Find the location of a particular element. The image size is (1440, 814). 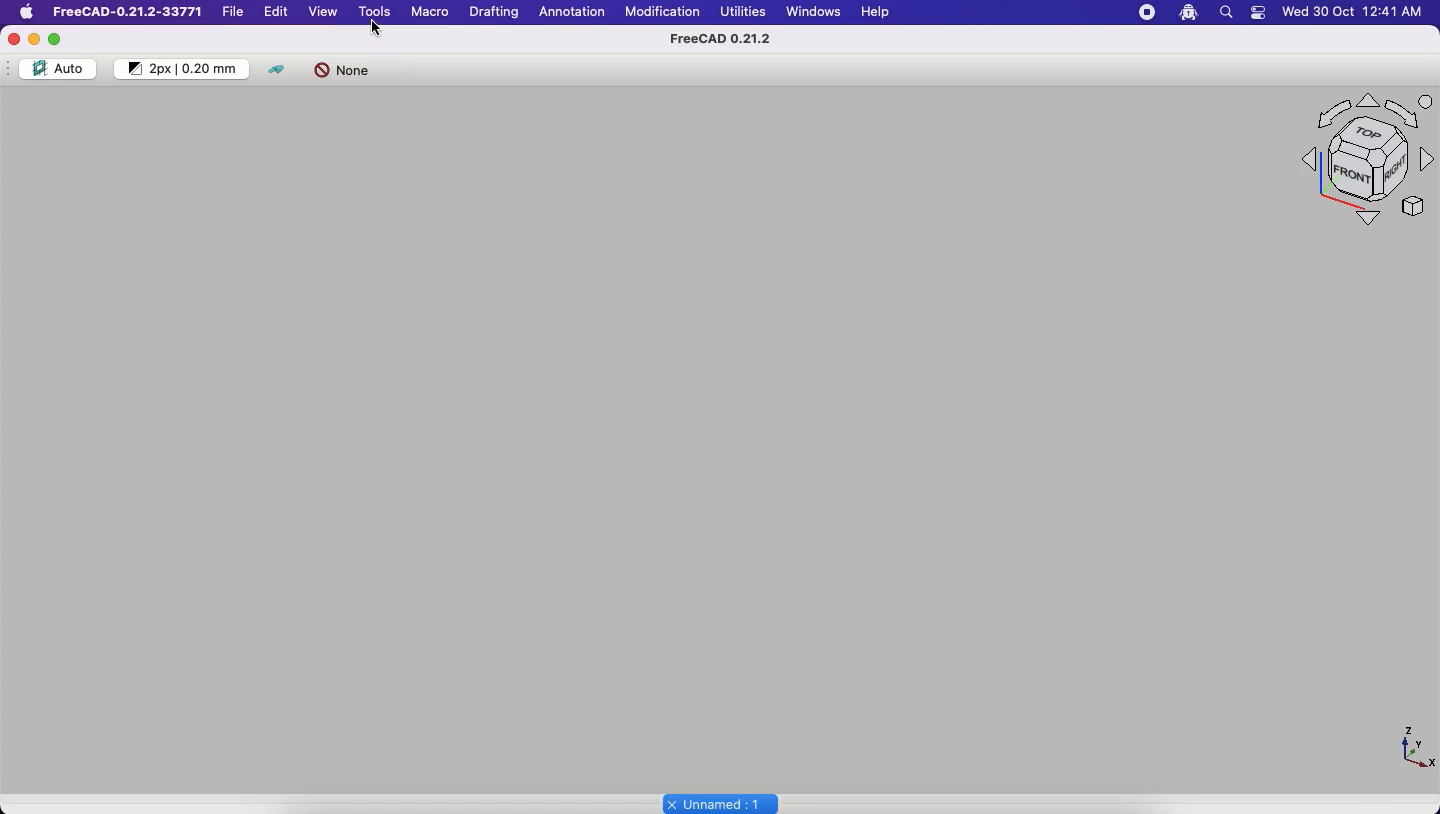

File is located at coordinates (233, 10).